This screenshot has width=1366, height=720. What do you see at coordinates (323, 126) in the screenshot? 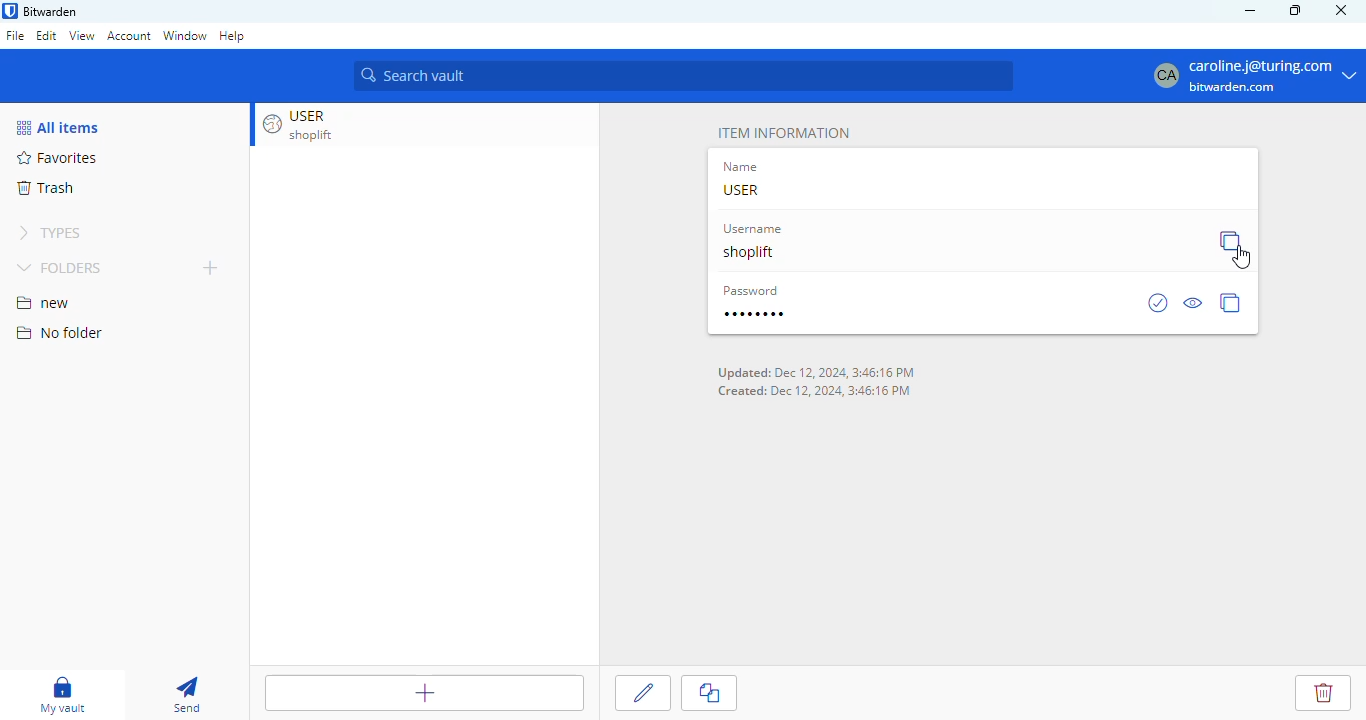
I see `USER   shoplift` at bounding box center [323, 126].